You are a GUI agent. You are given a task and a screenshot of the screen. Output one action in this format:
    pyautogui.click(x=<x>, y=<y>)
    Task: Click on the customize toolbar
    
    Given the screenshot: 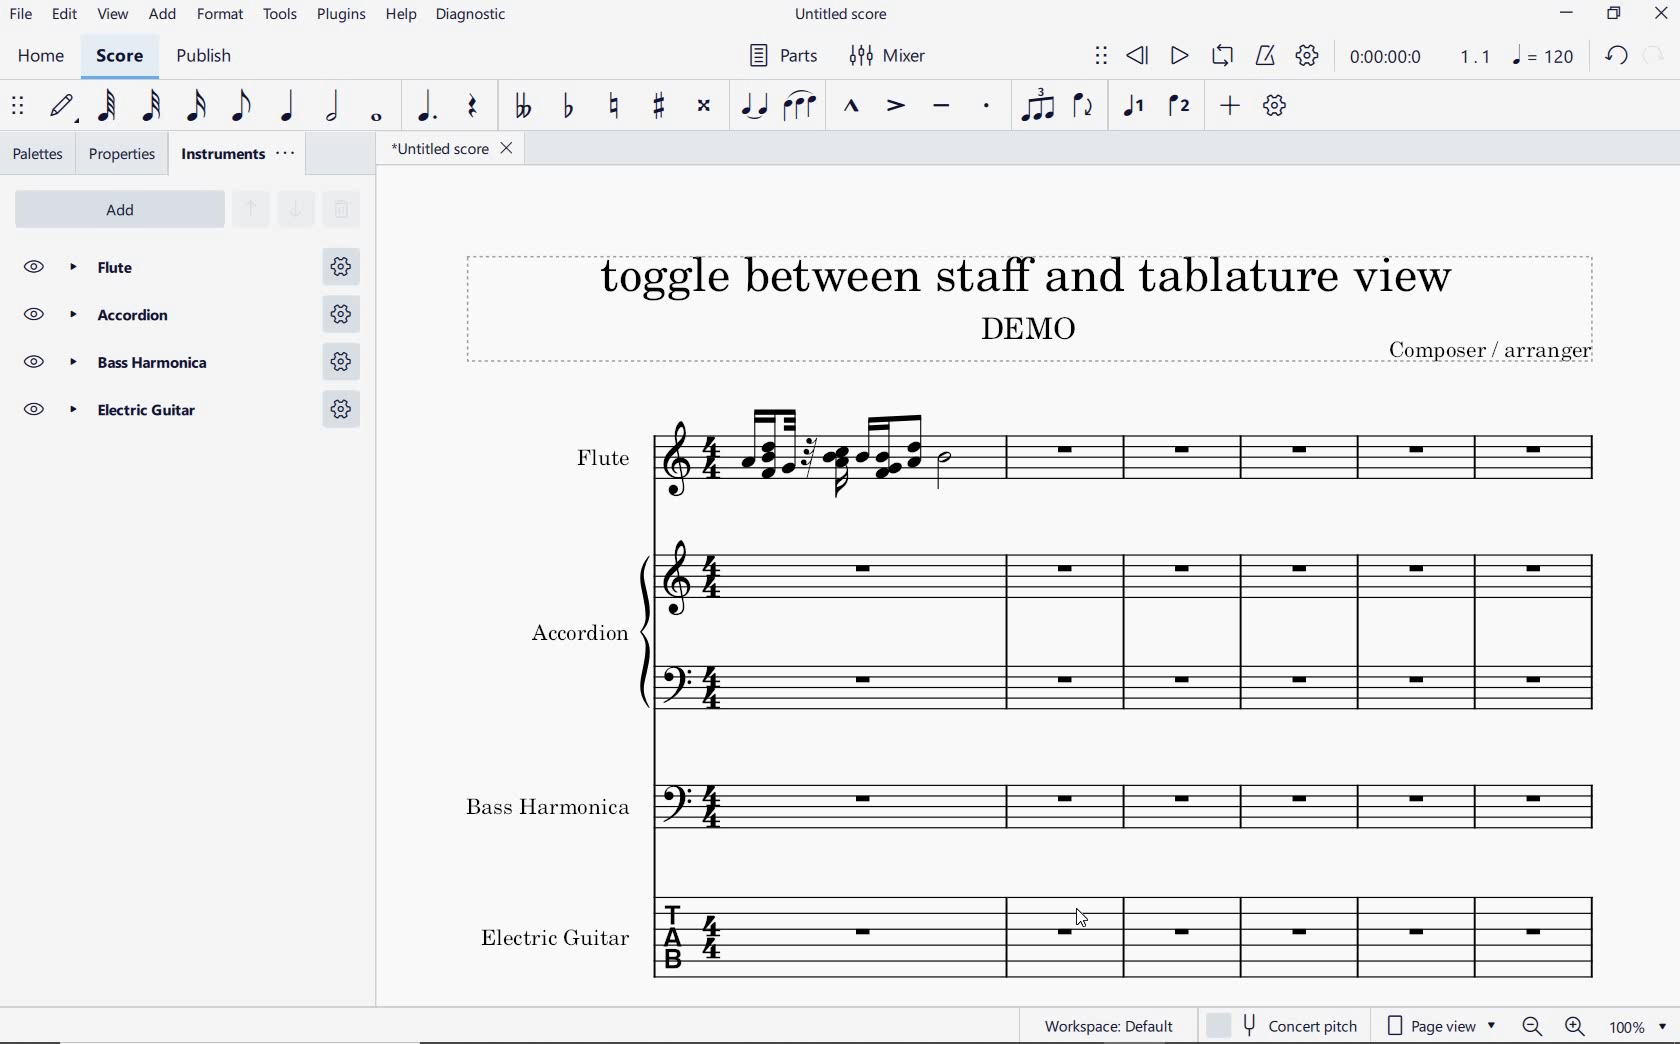 What is the action you would take?
    pyautogui.click(x=1278, y=108)
    